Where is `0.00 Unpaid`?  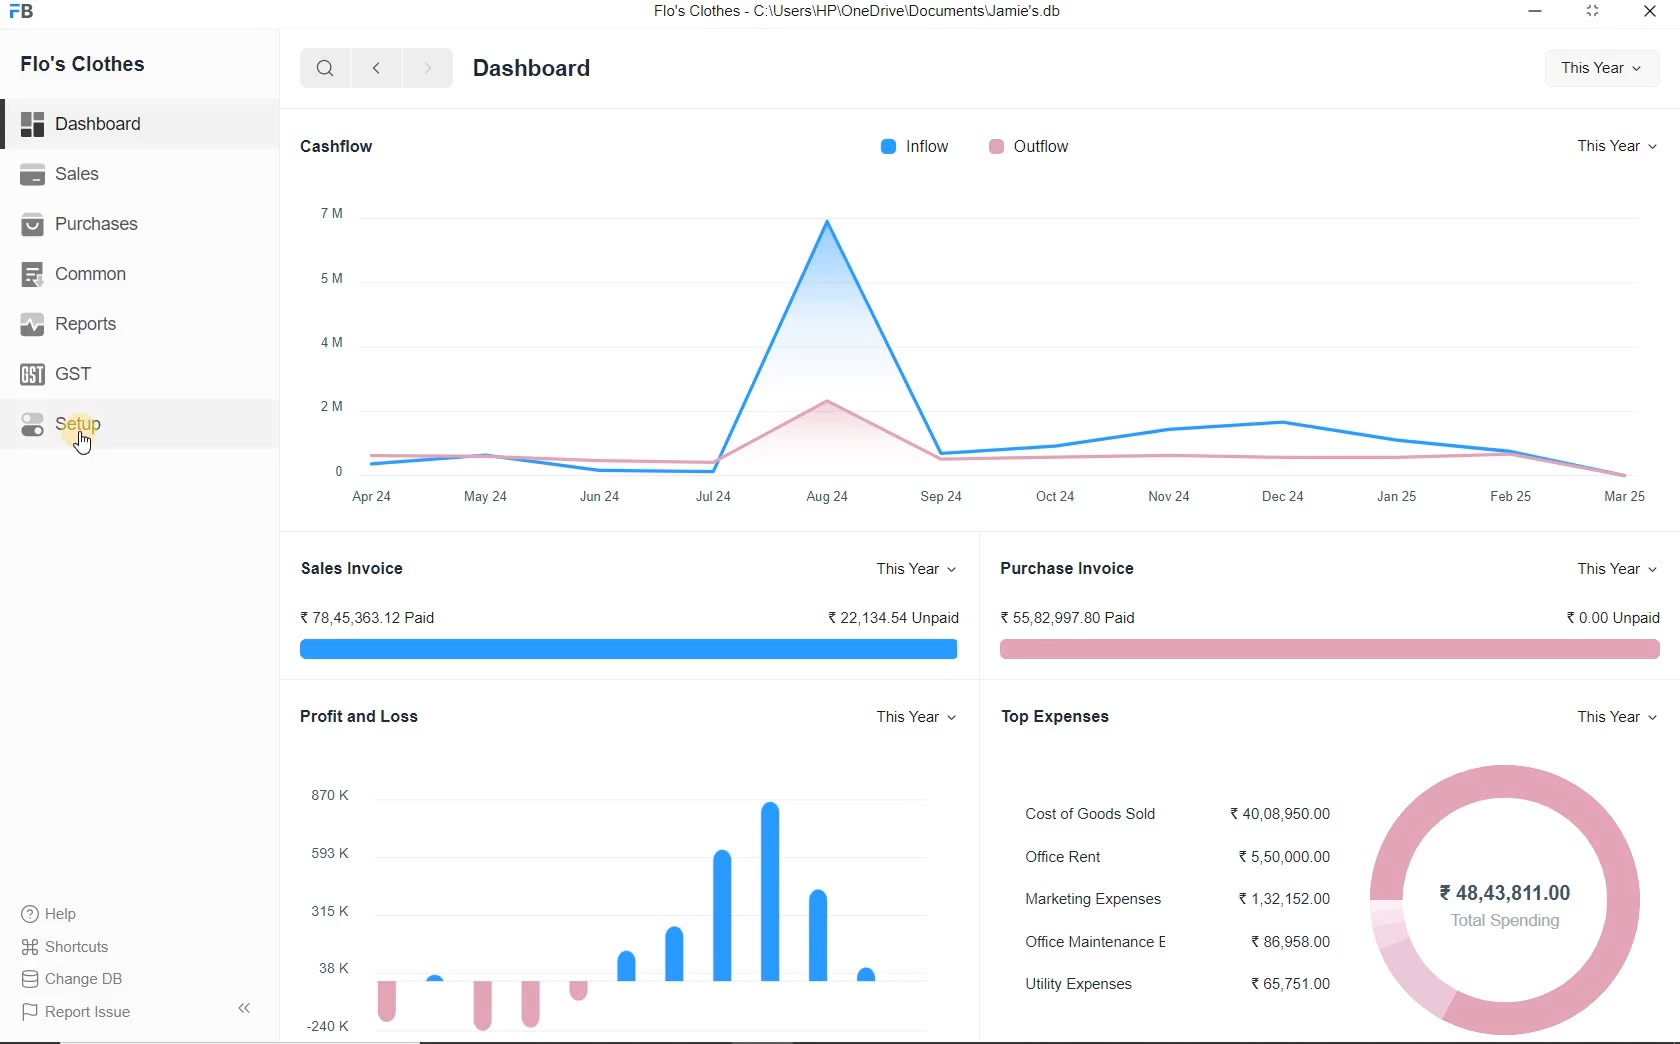 0.00 Unpaid is located at coordinates (1615, 617).